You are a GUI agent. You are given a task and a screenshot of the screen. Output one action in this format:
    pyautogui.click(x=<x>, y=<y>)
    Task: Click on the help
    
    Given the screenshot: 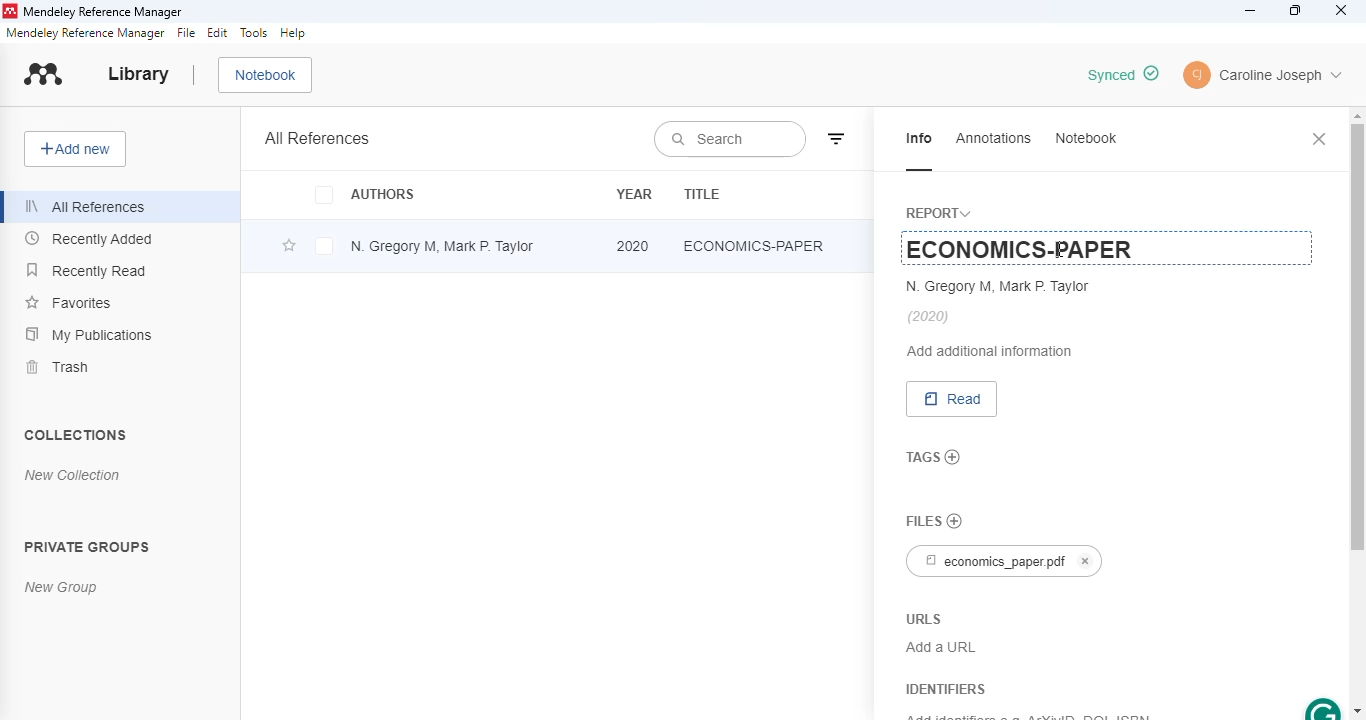 What is the action you would take?
    pyautogui.click(x=293, y=33)
    